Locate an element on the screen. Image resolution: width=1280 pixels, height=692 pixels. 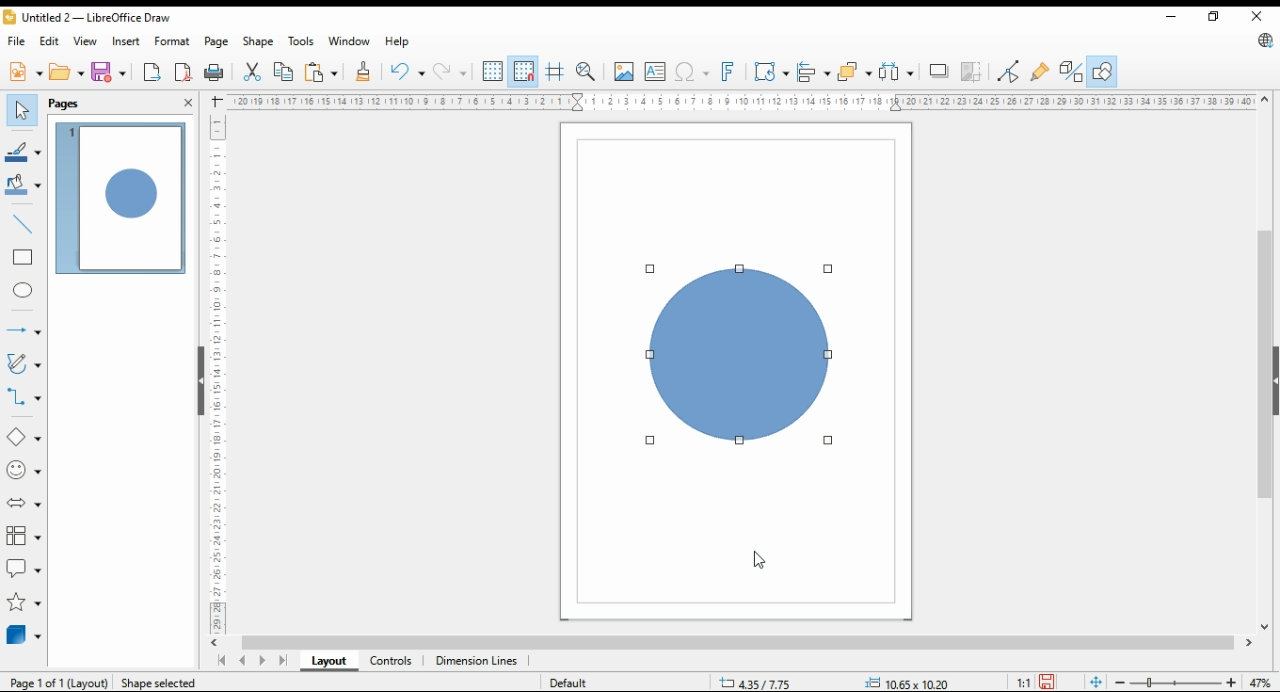
simple shapes is located at coordinates (22, 436).